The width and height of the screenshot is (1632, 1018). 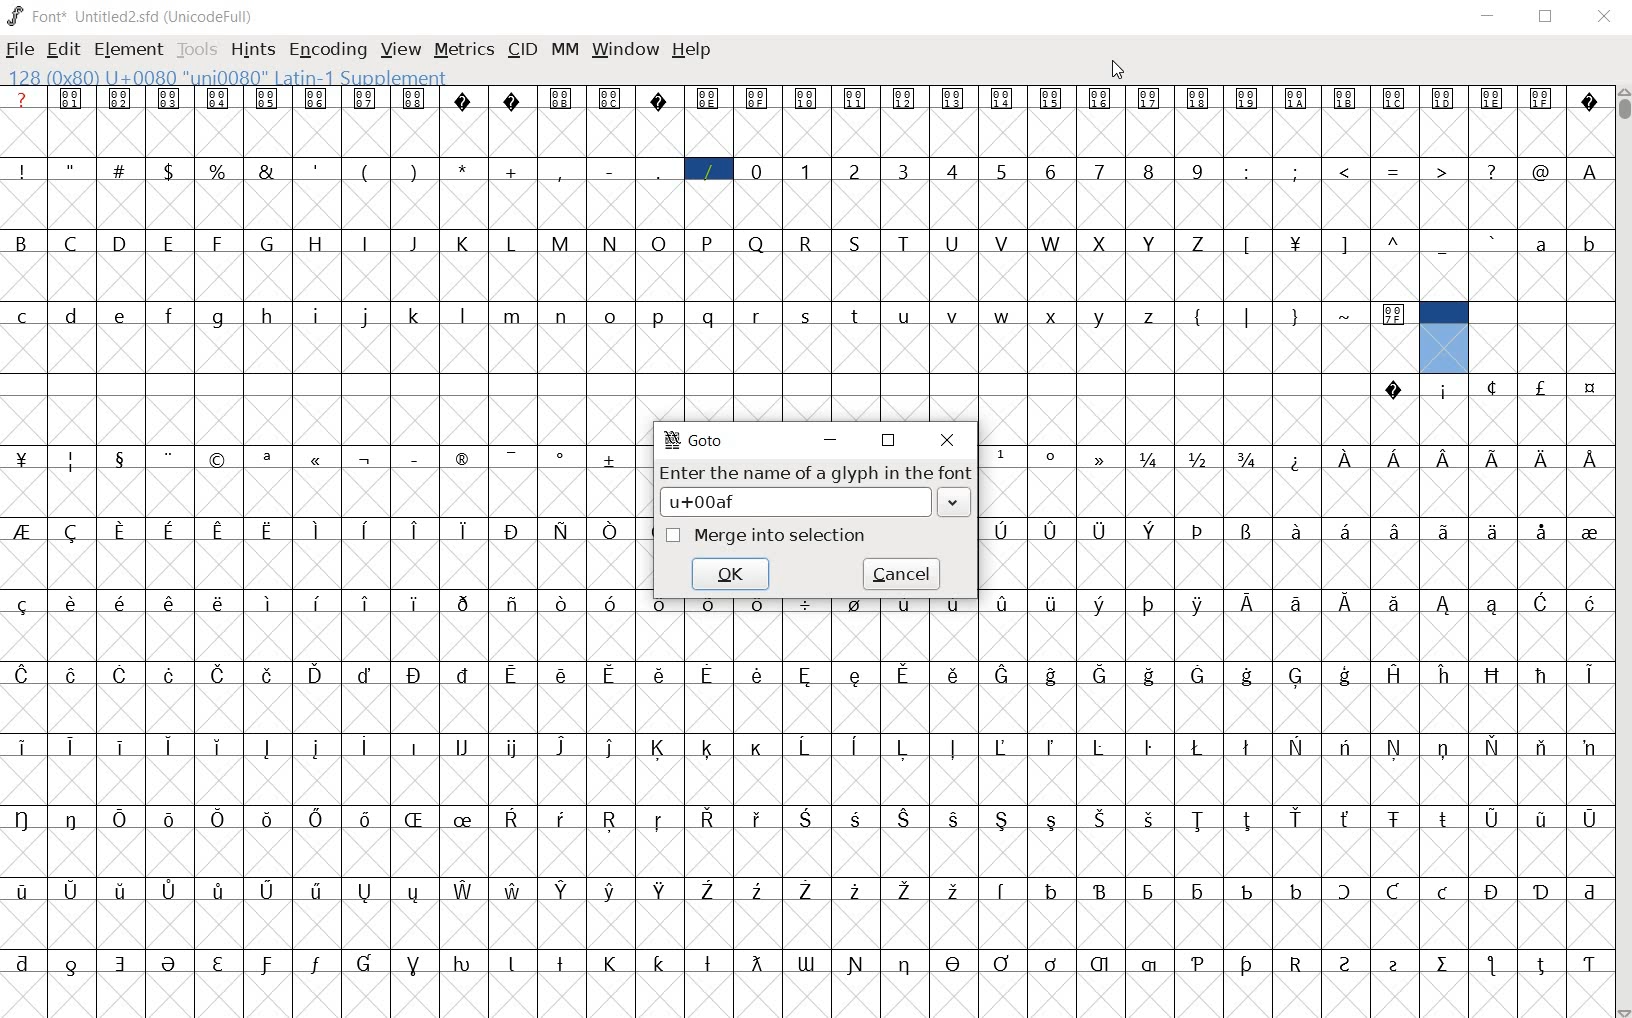 What do you see at coordinates (270, 244) in the screenshot?
I see `G` at bounding box center [270, 244].